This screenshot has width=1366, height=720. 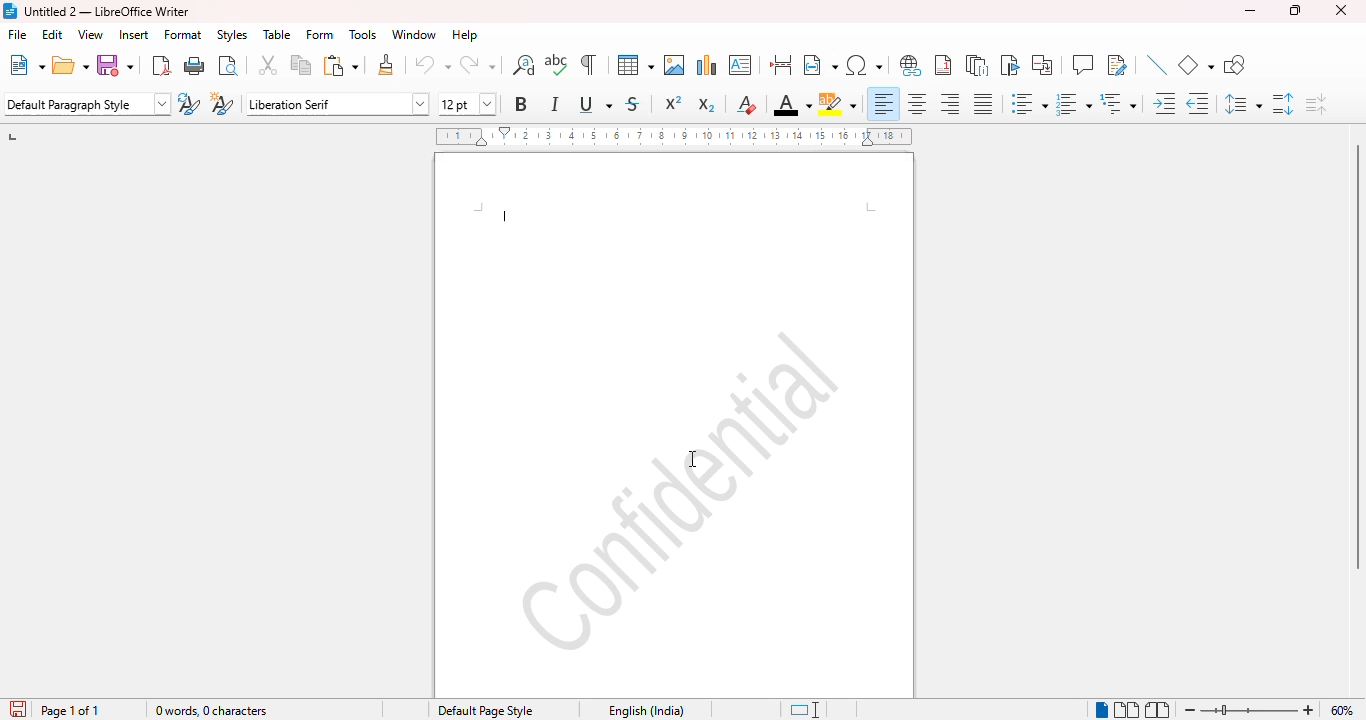 I want to click on increase paragraph spacing, so click(x=1282, y=104).